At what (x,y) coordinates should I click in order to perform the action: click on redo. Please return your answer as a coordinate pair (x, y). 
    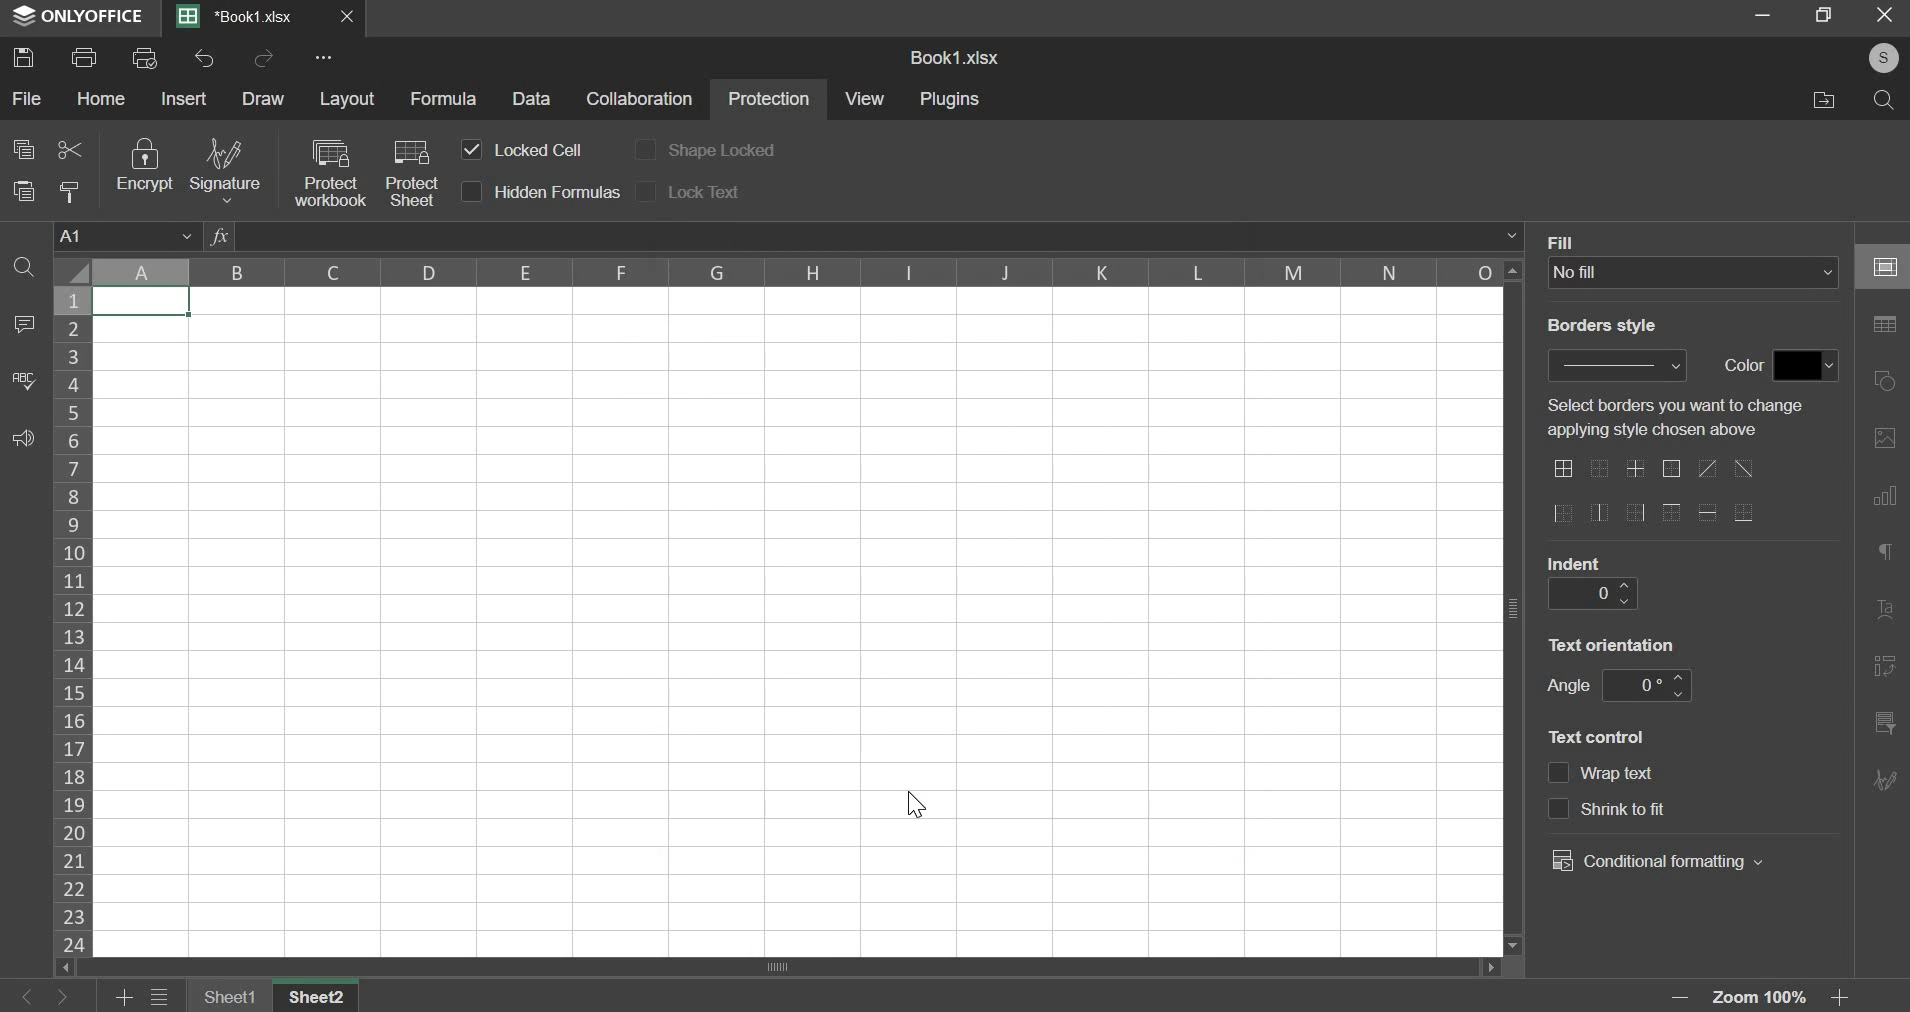
    Looking at the image, I should click on (264, 59).